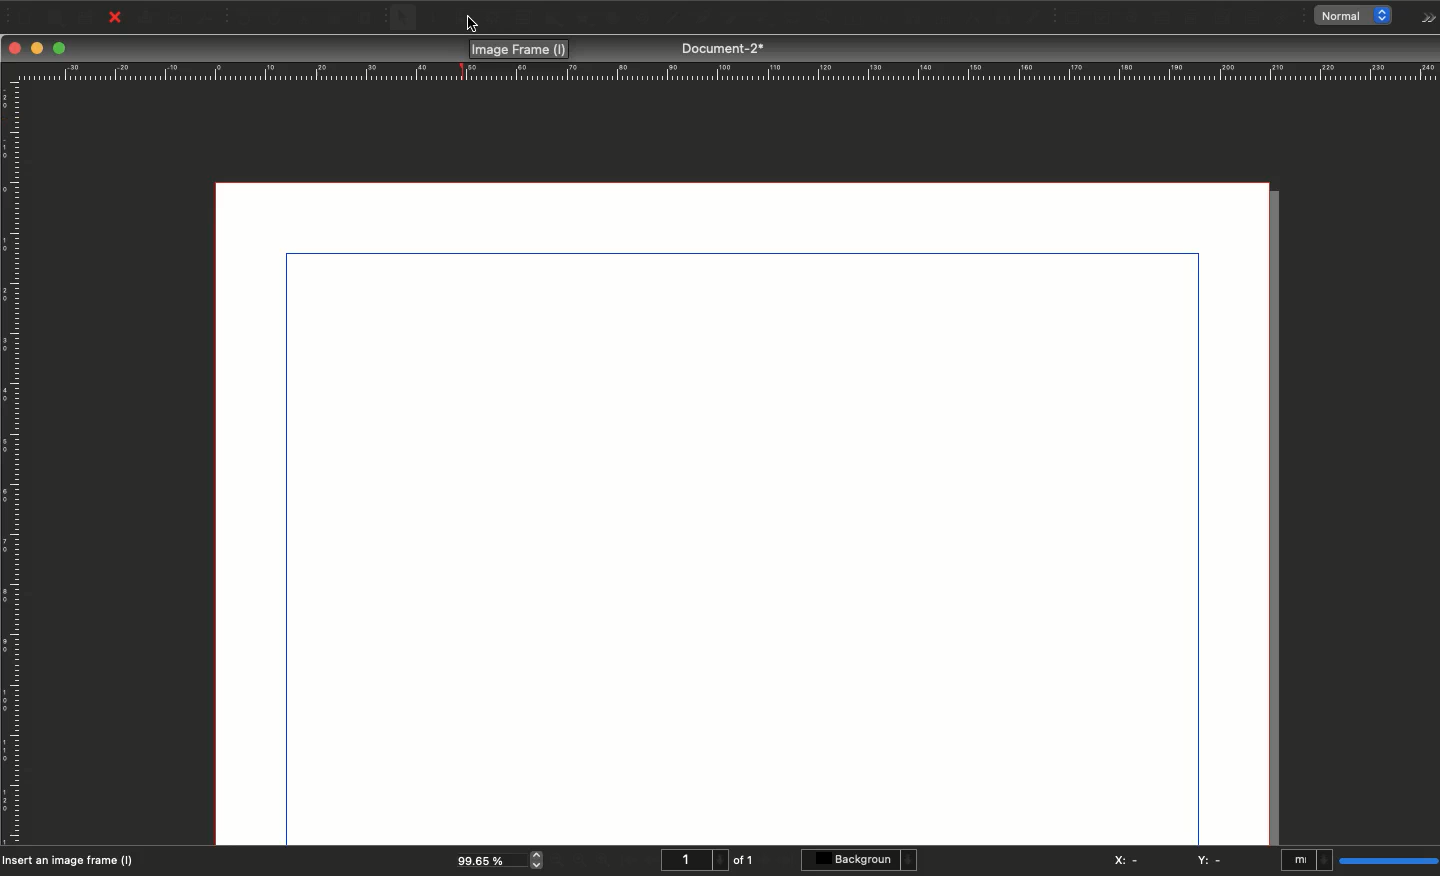  What do you see at coordinates (522, 19) in the screenshot?
I see `Table` at bounding box center [522, 19].